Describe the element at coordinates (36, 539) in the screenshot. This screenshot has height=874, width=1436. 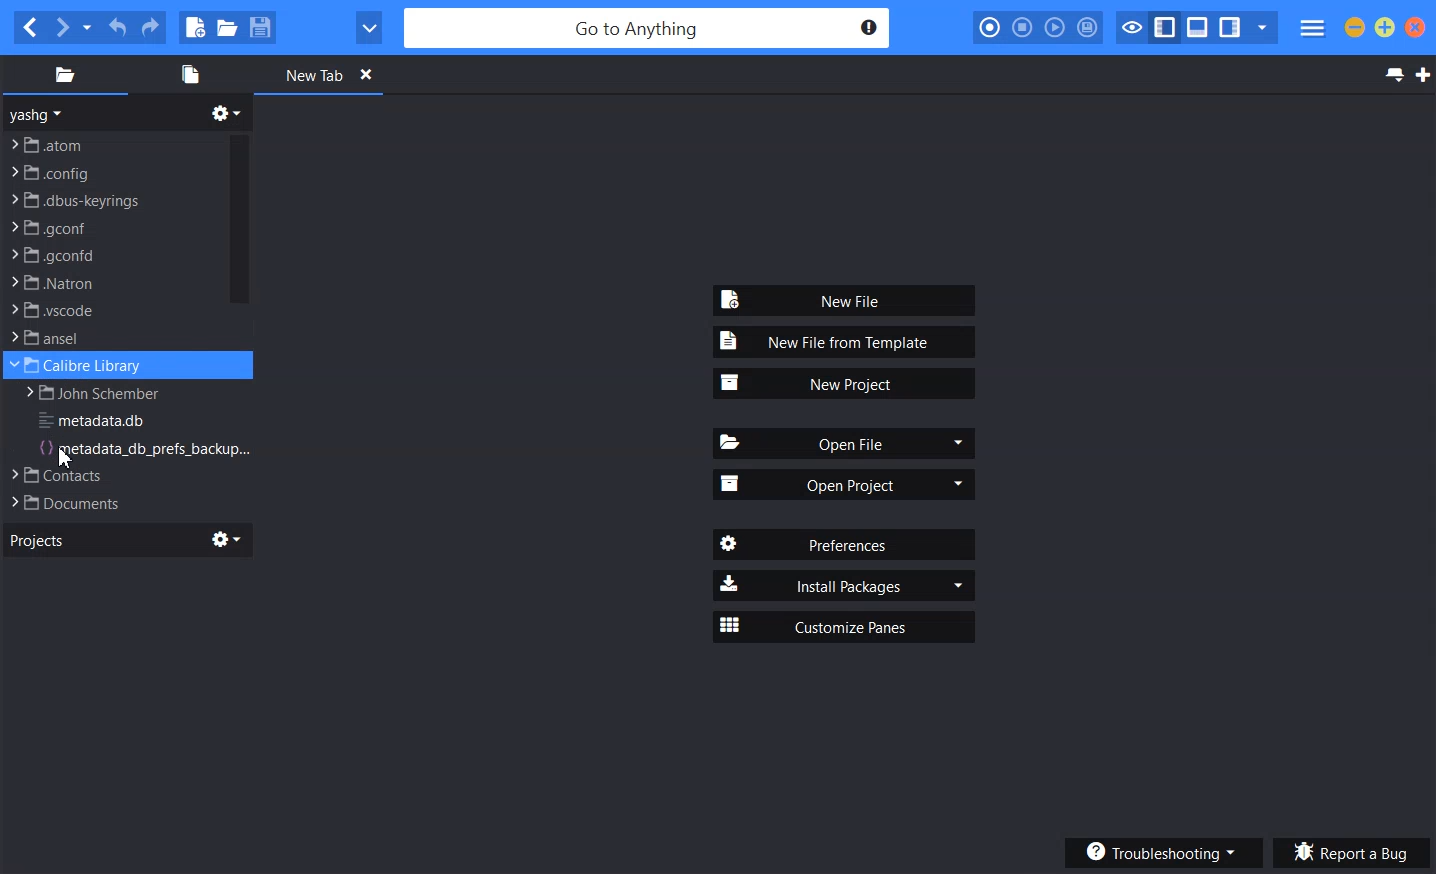
I see `Projects` at that location.